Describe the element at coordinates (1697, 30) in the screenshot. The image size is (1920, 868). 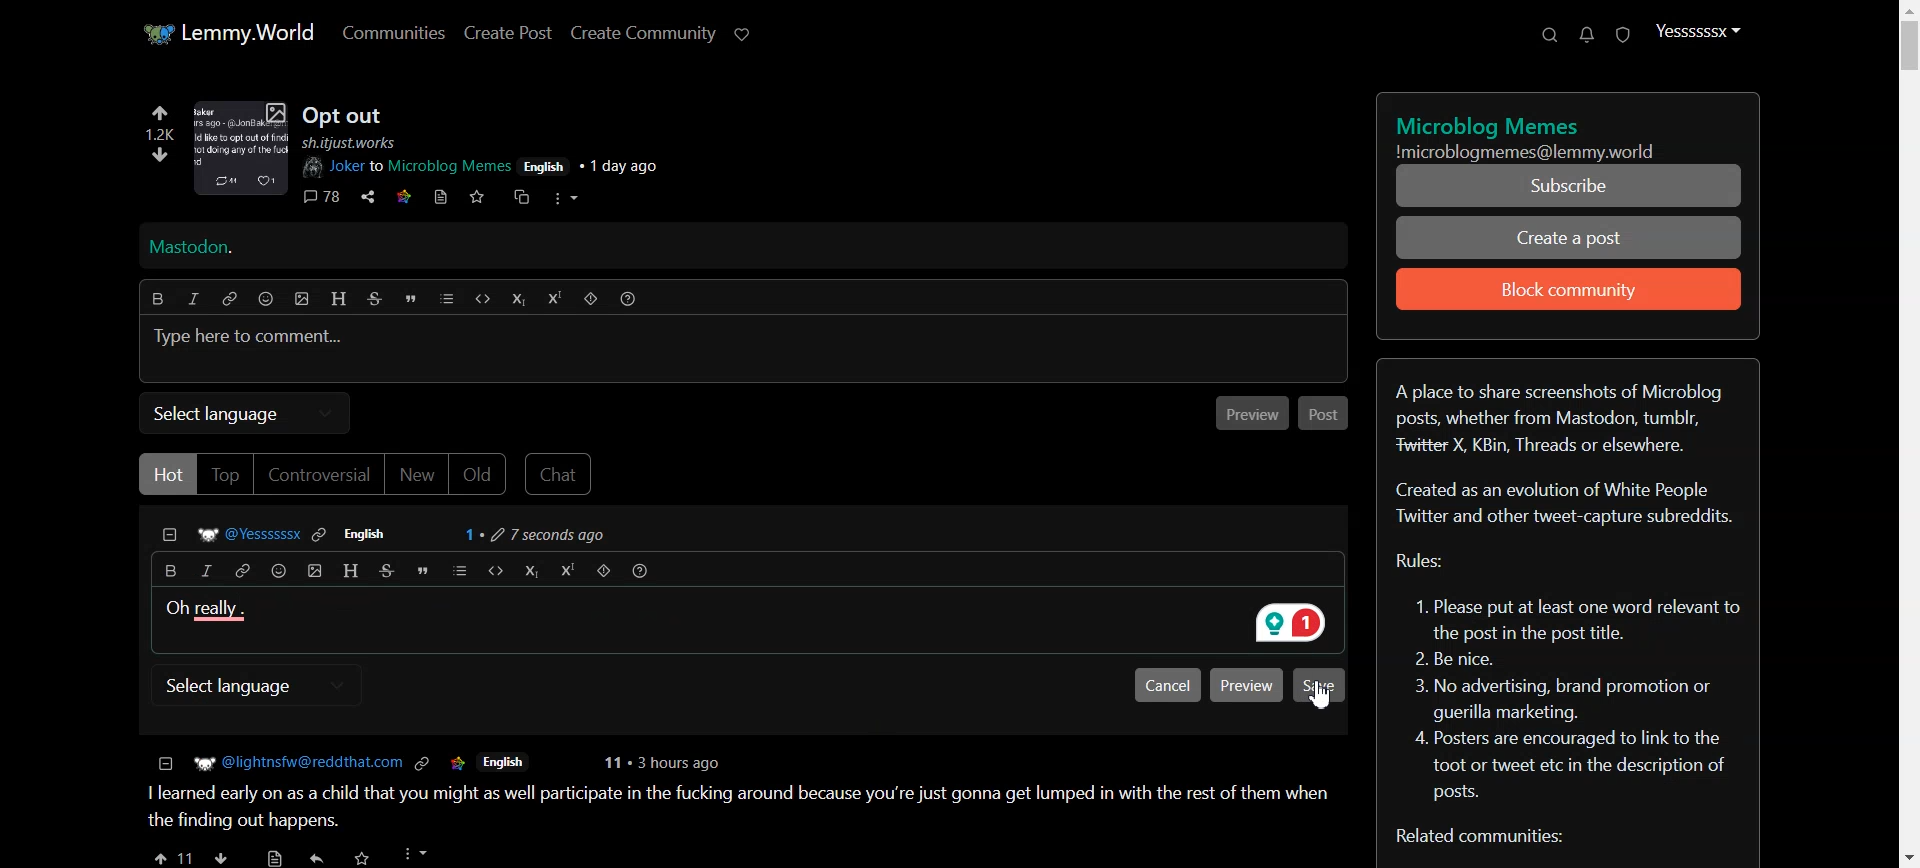
I see `Profile` at that location.